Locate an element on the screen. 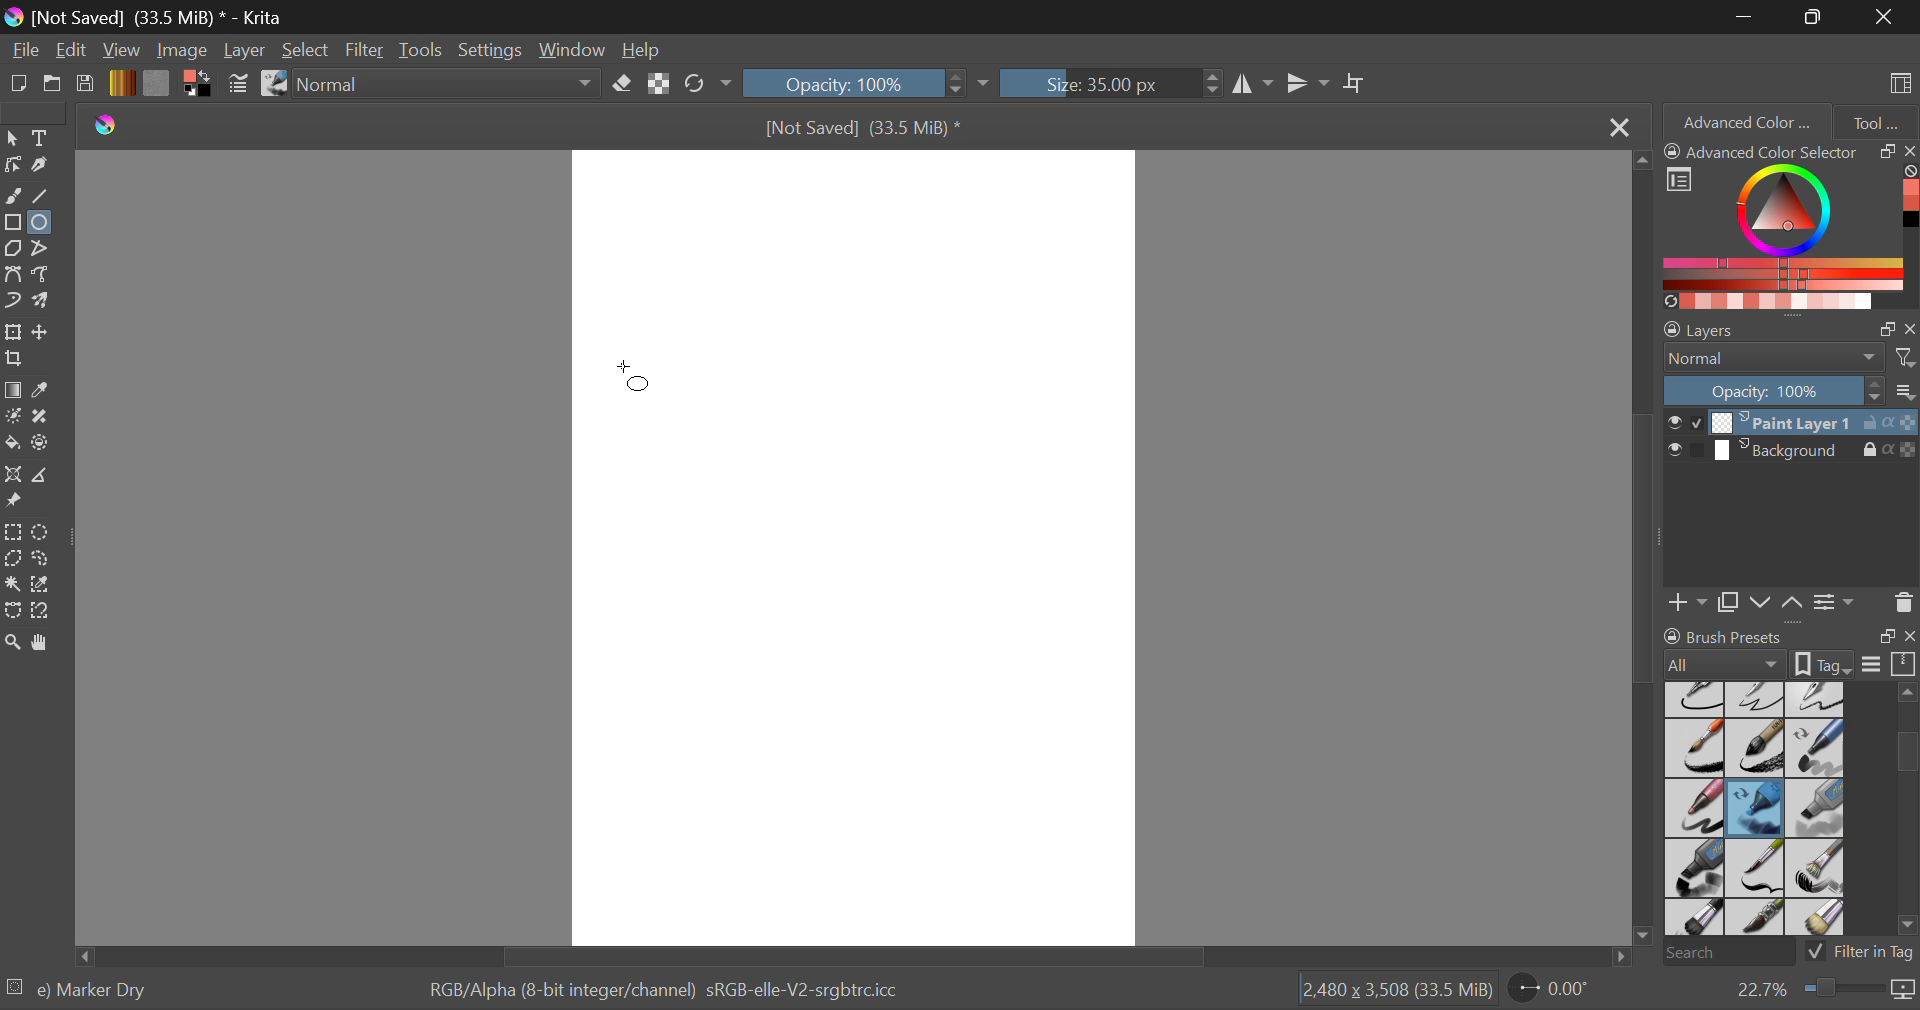 The width and height of the screenshot is (1920, 1010). Reference Images is located at coordinates (17, 502).